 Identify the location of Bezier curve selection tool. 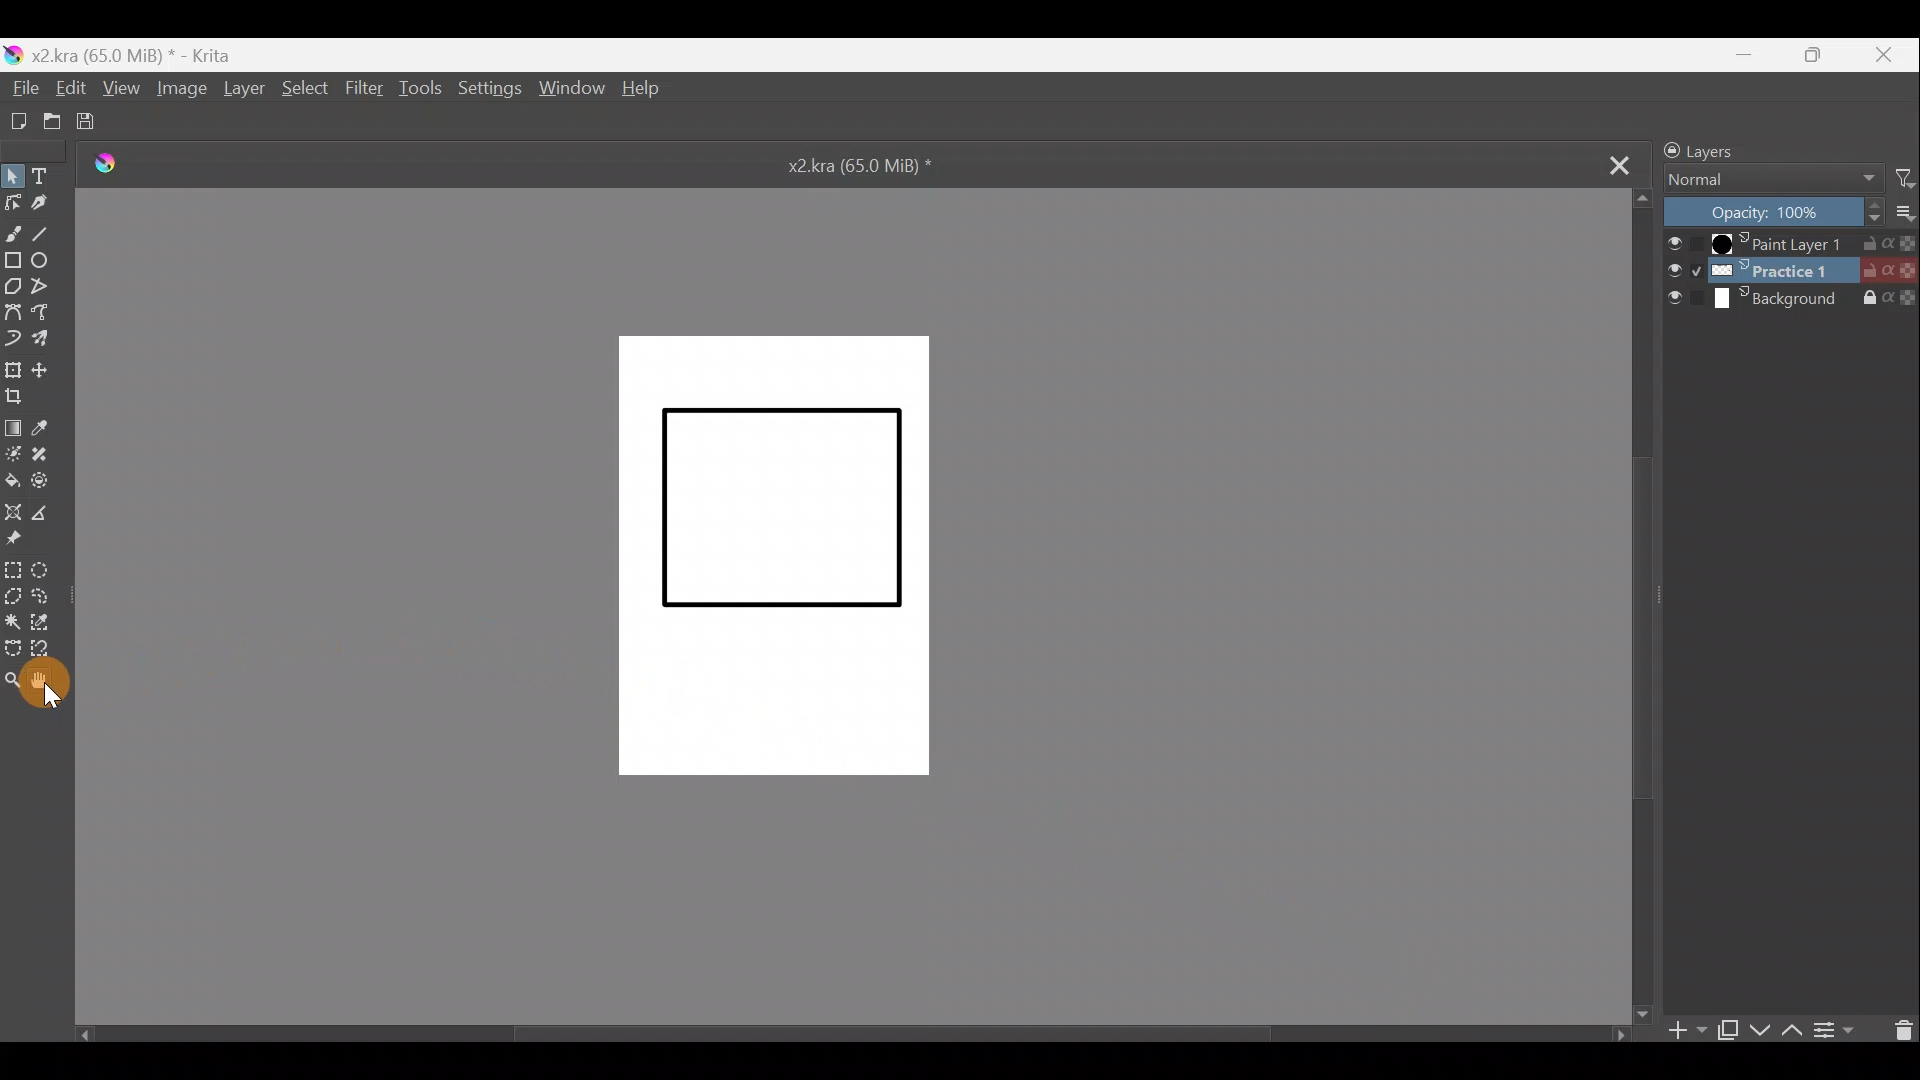
(14, 651).